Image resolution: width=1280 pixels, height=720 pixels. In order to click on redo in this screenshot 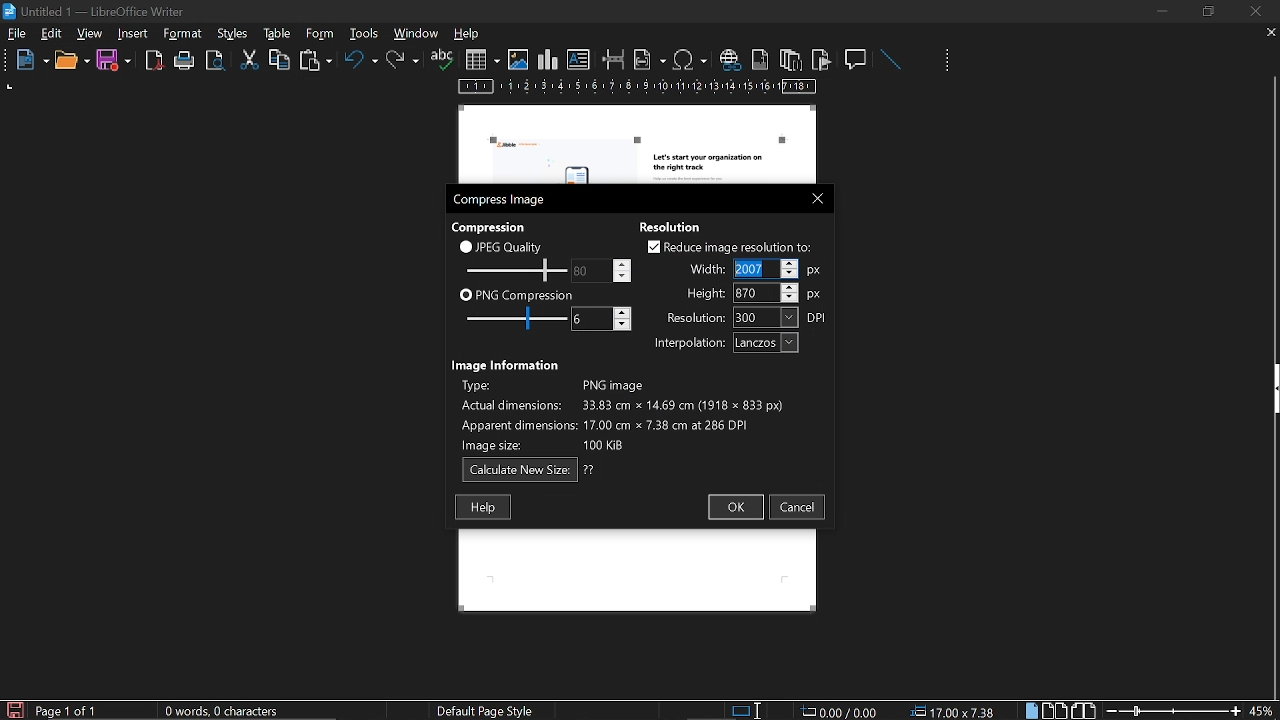, I will do `click(403, 60)`.